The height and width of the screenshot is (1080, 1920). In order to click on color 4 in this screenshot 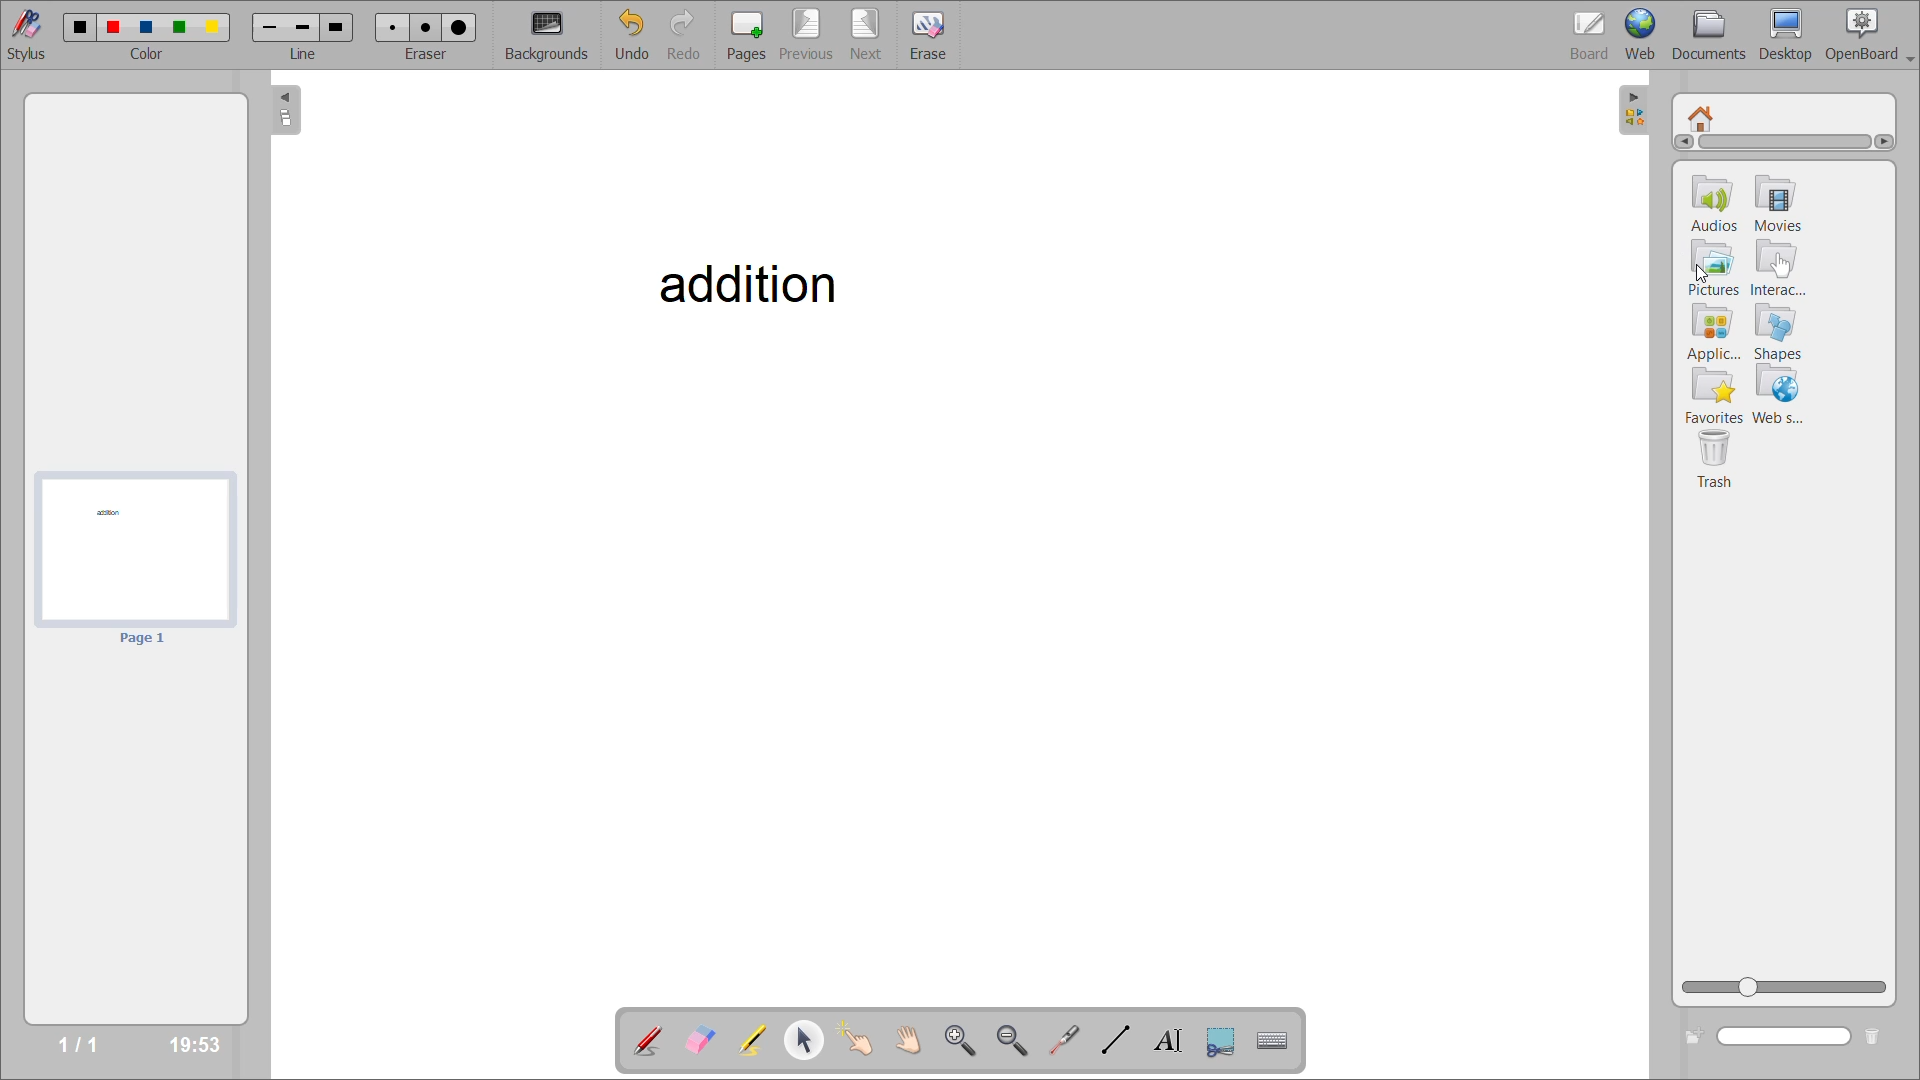, I will do `click(177, 29)`.